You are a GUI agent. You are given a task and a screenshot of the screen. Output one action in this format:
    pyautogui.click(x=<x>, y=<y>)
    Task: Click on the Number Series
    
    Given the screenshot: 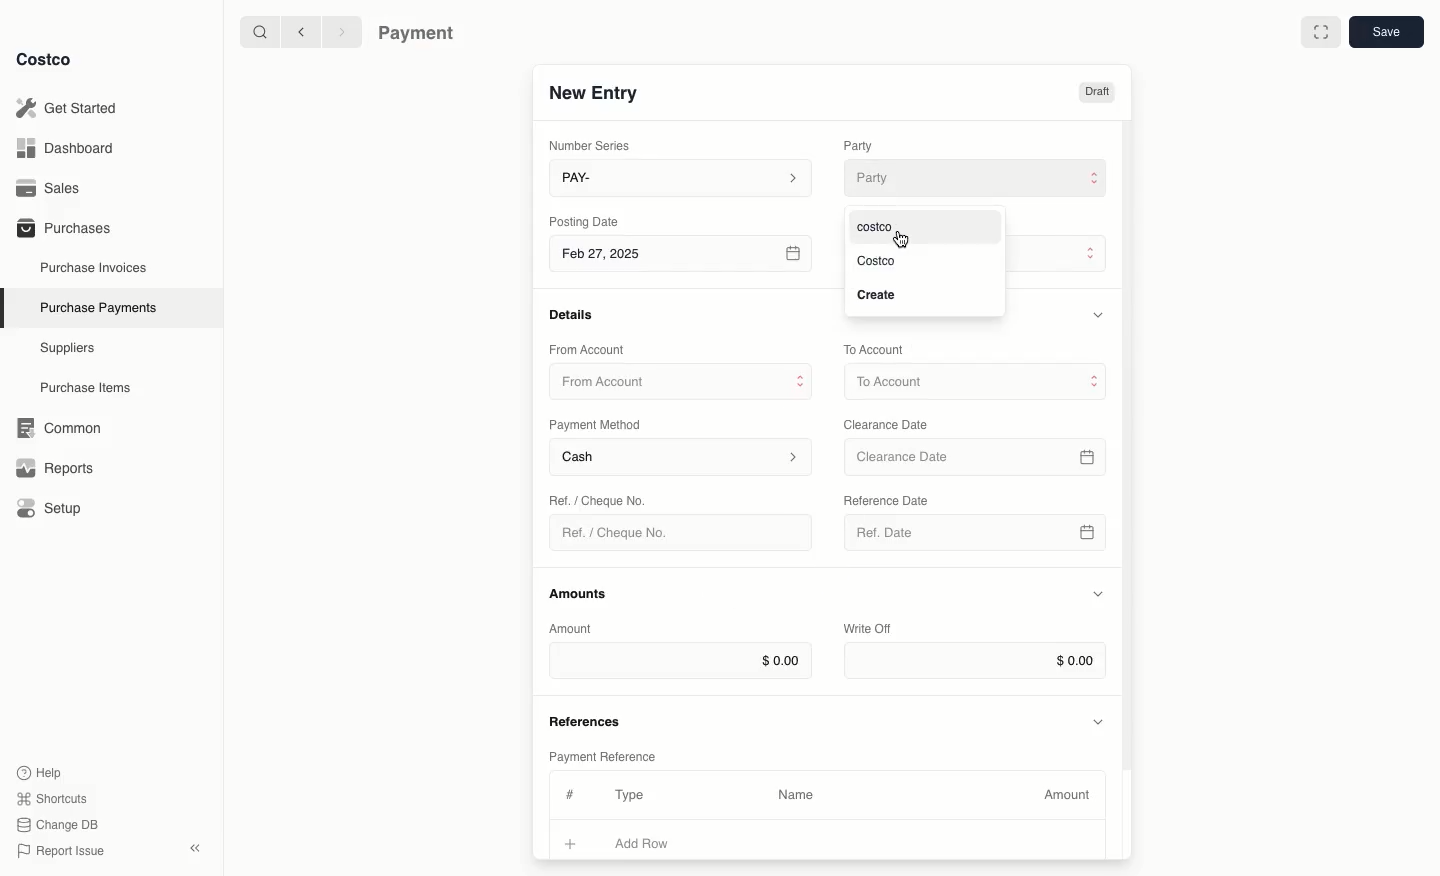 What is the action you would take?
    pyautogui.click(x=594, y=145)
    